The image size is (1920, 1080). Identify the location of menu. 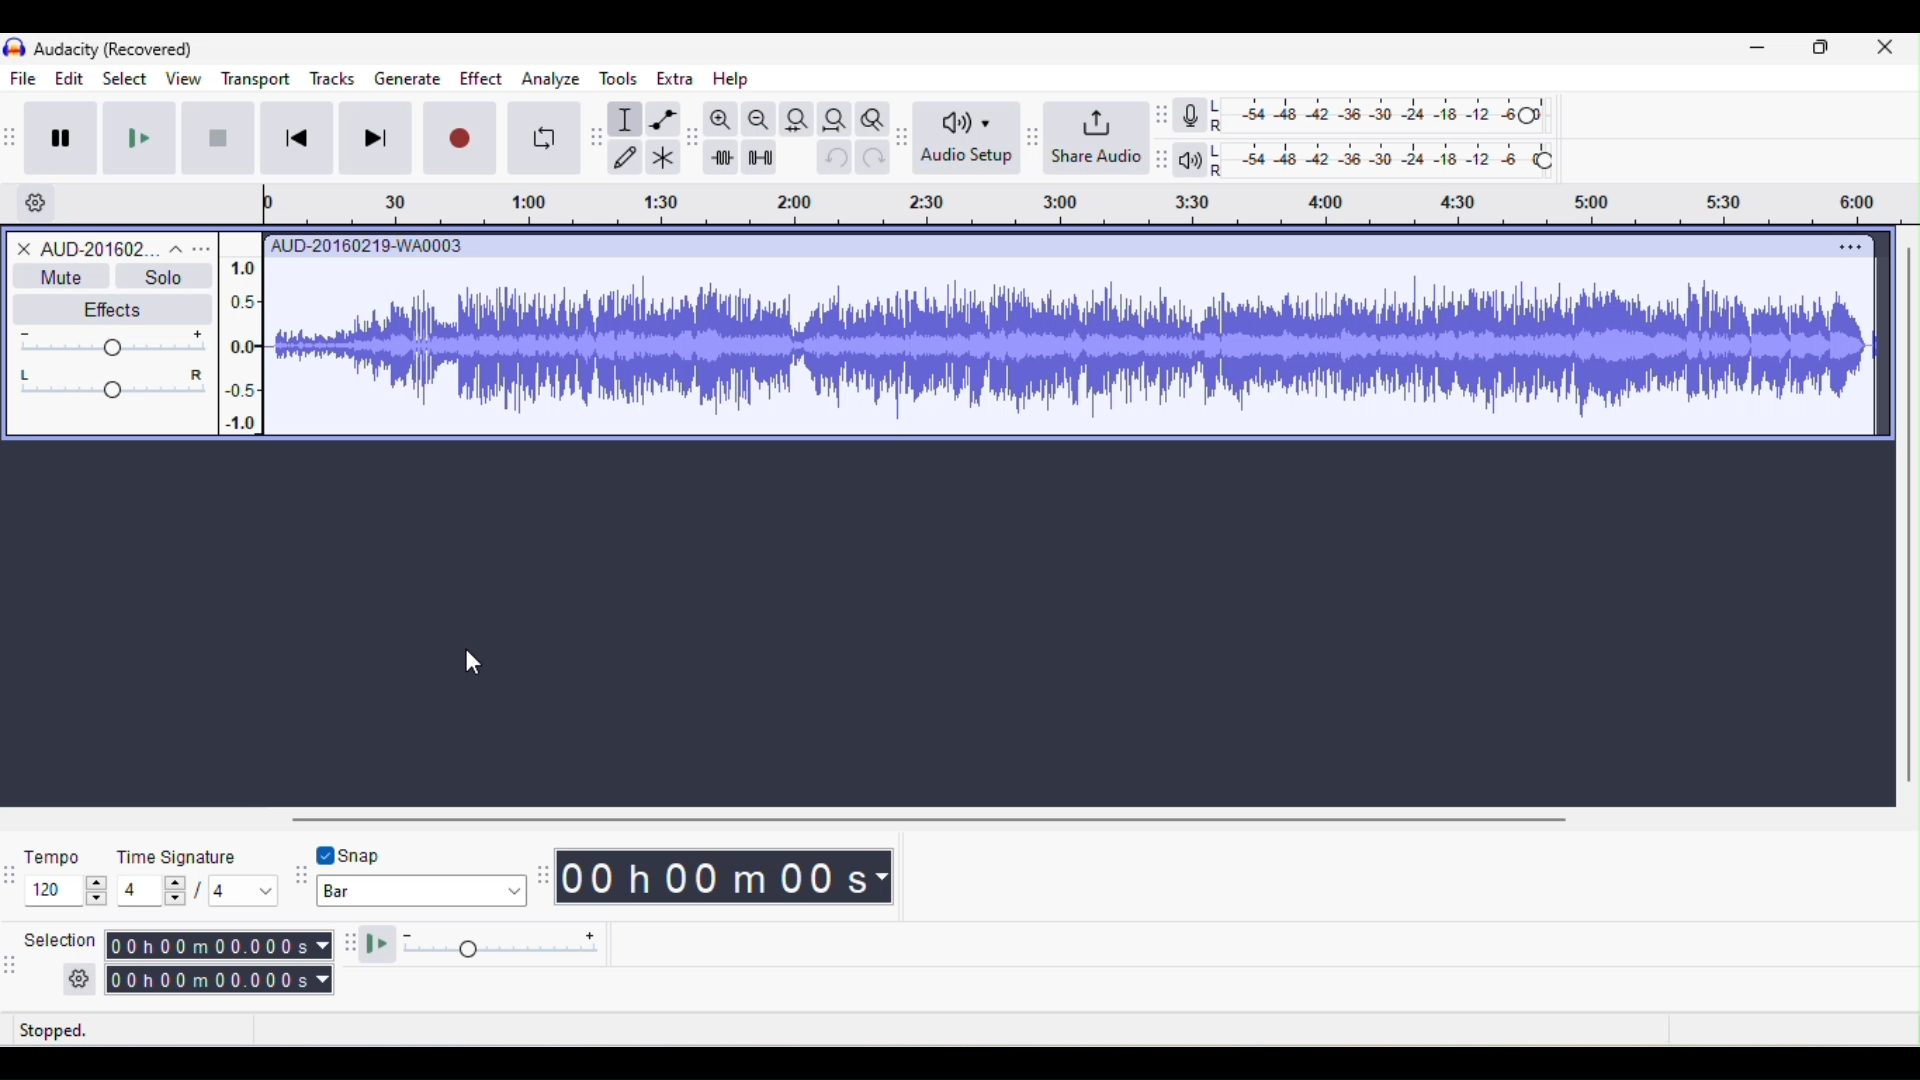
(1852, 248).